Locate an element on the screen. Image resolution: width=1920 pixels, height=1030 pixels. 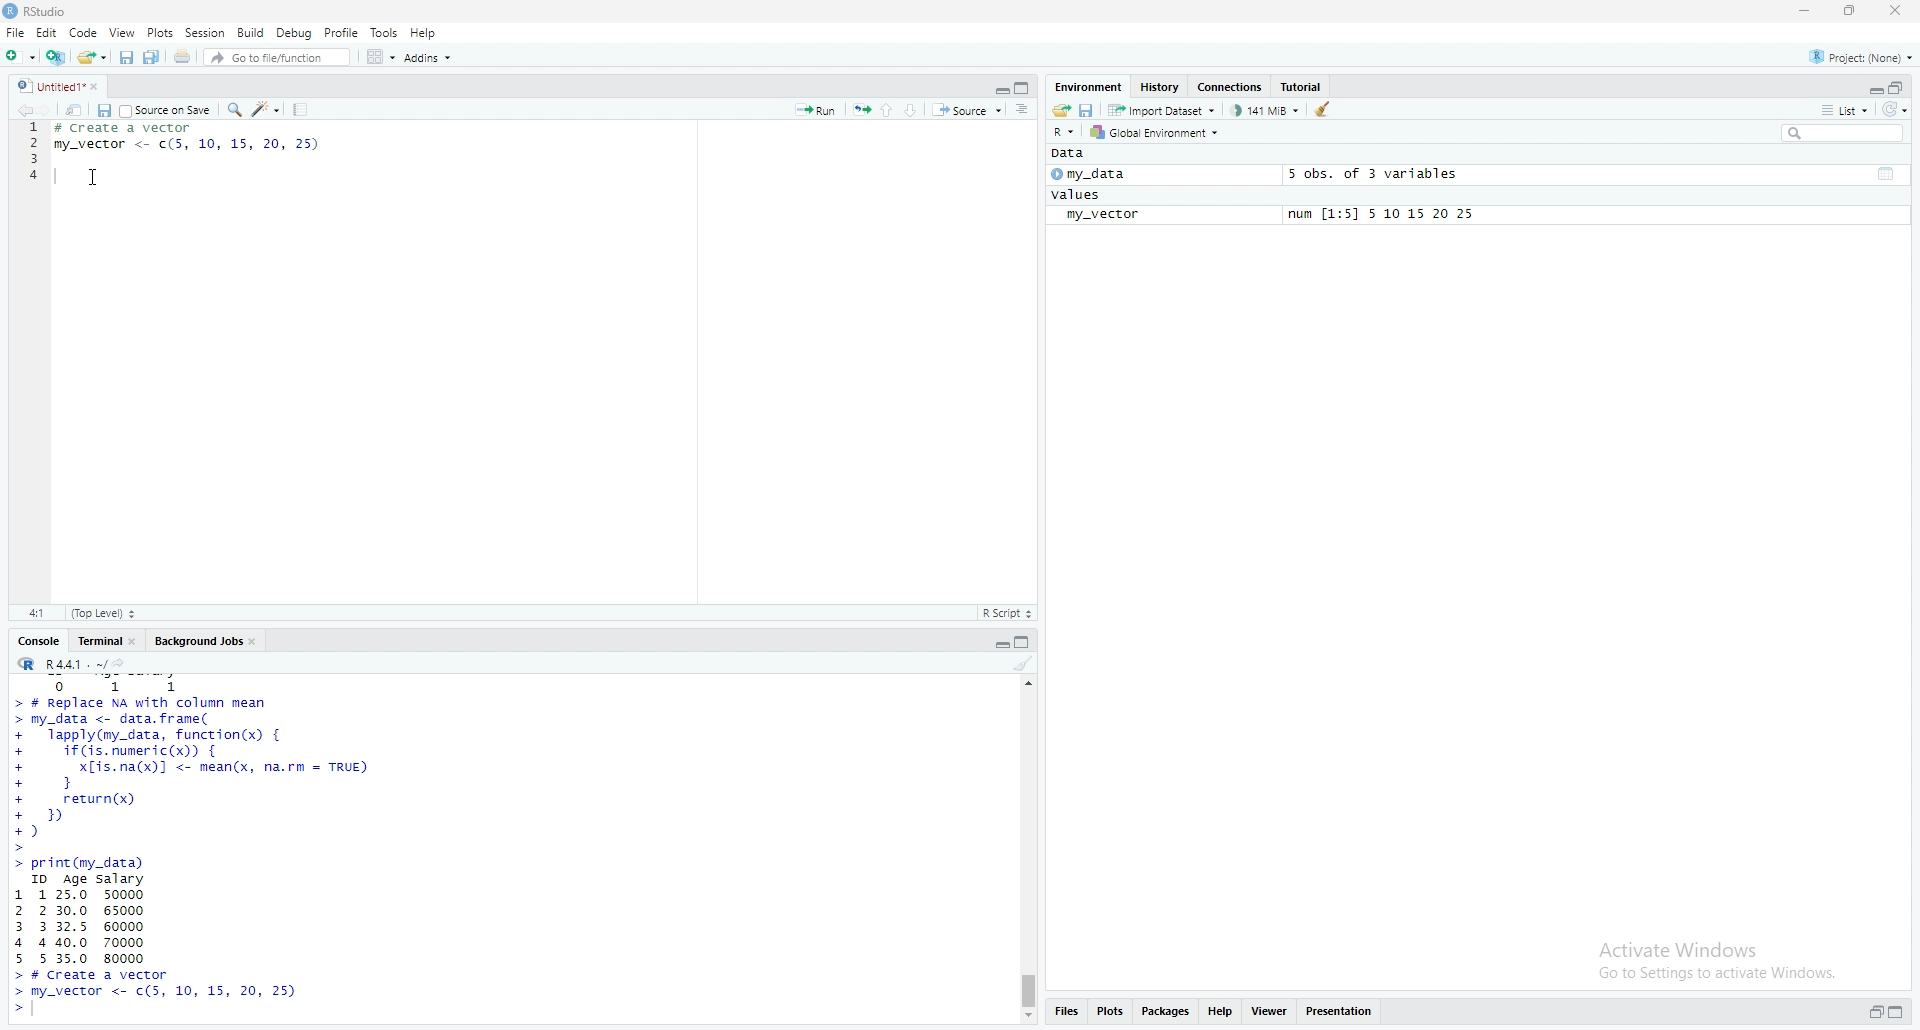
5 obs. of 3 variables is located at coordinates (1373, 174).